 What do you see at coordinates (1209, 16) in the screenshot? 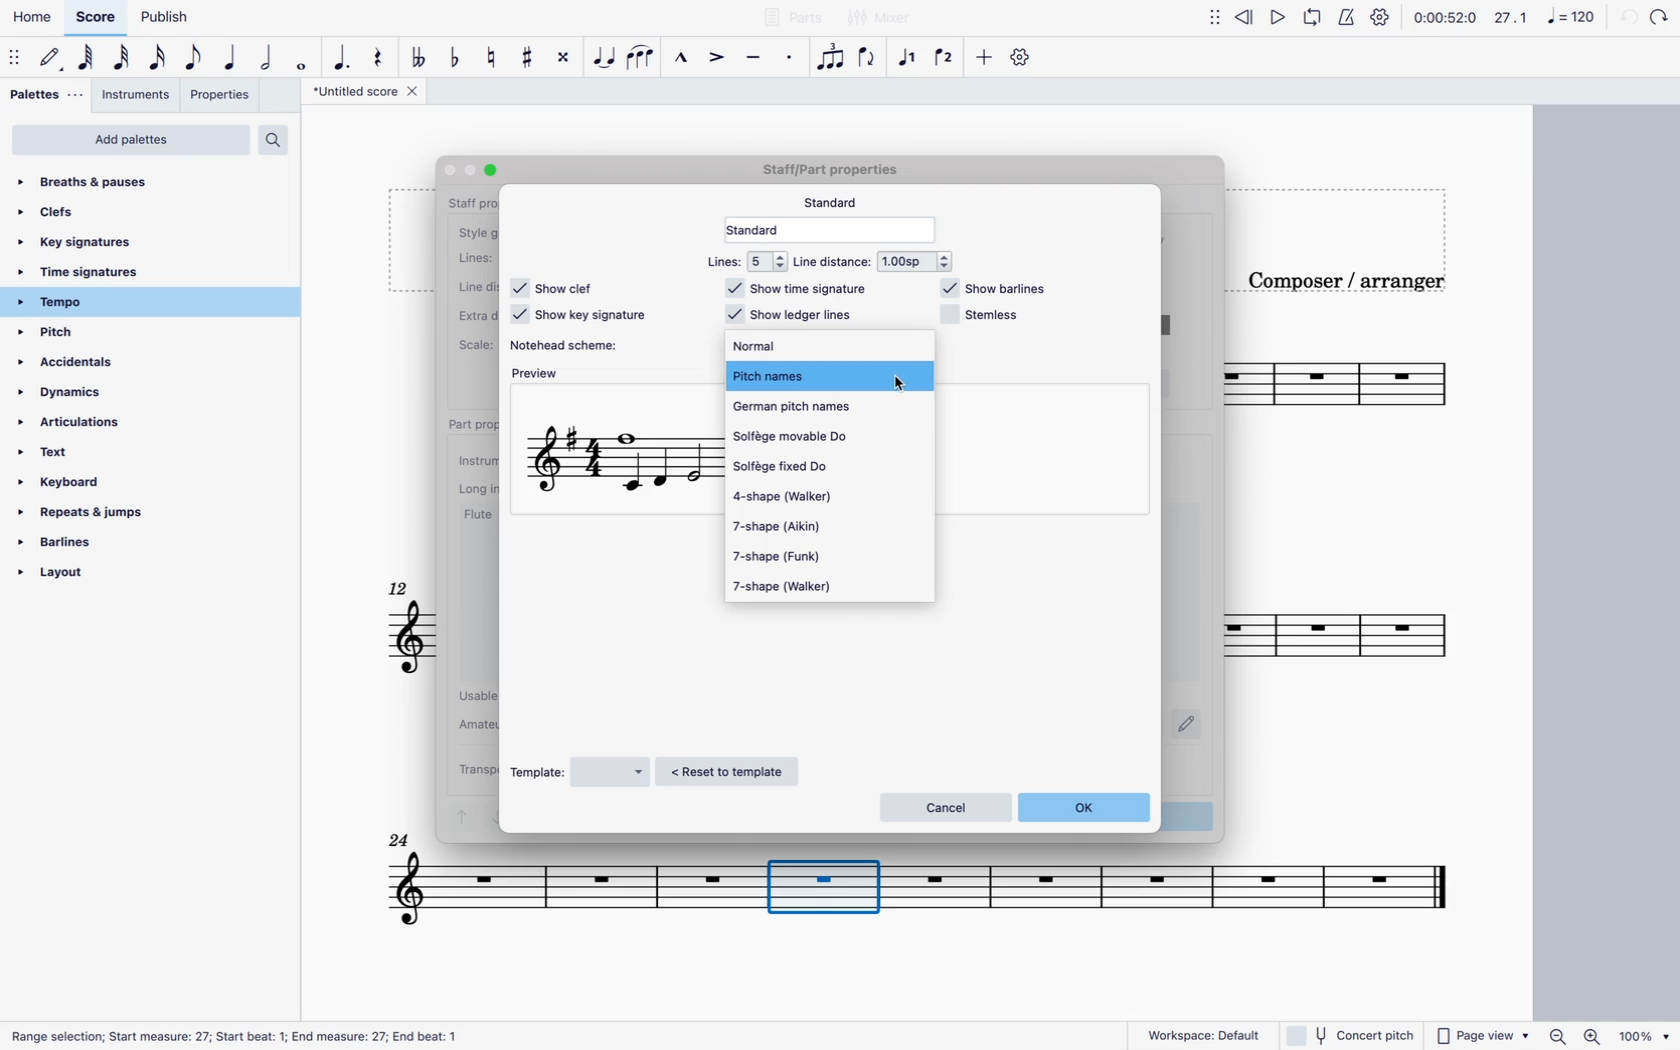
I see `move` at bounding box center [1209, 16].